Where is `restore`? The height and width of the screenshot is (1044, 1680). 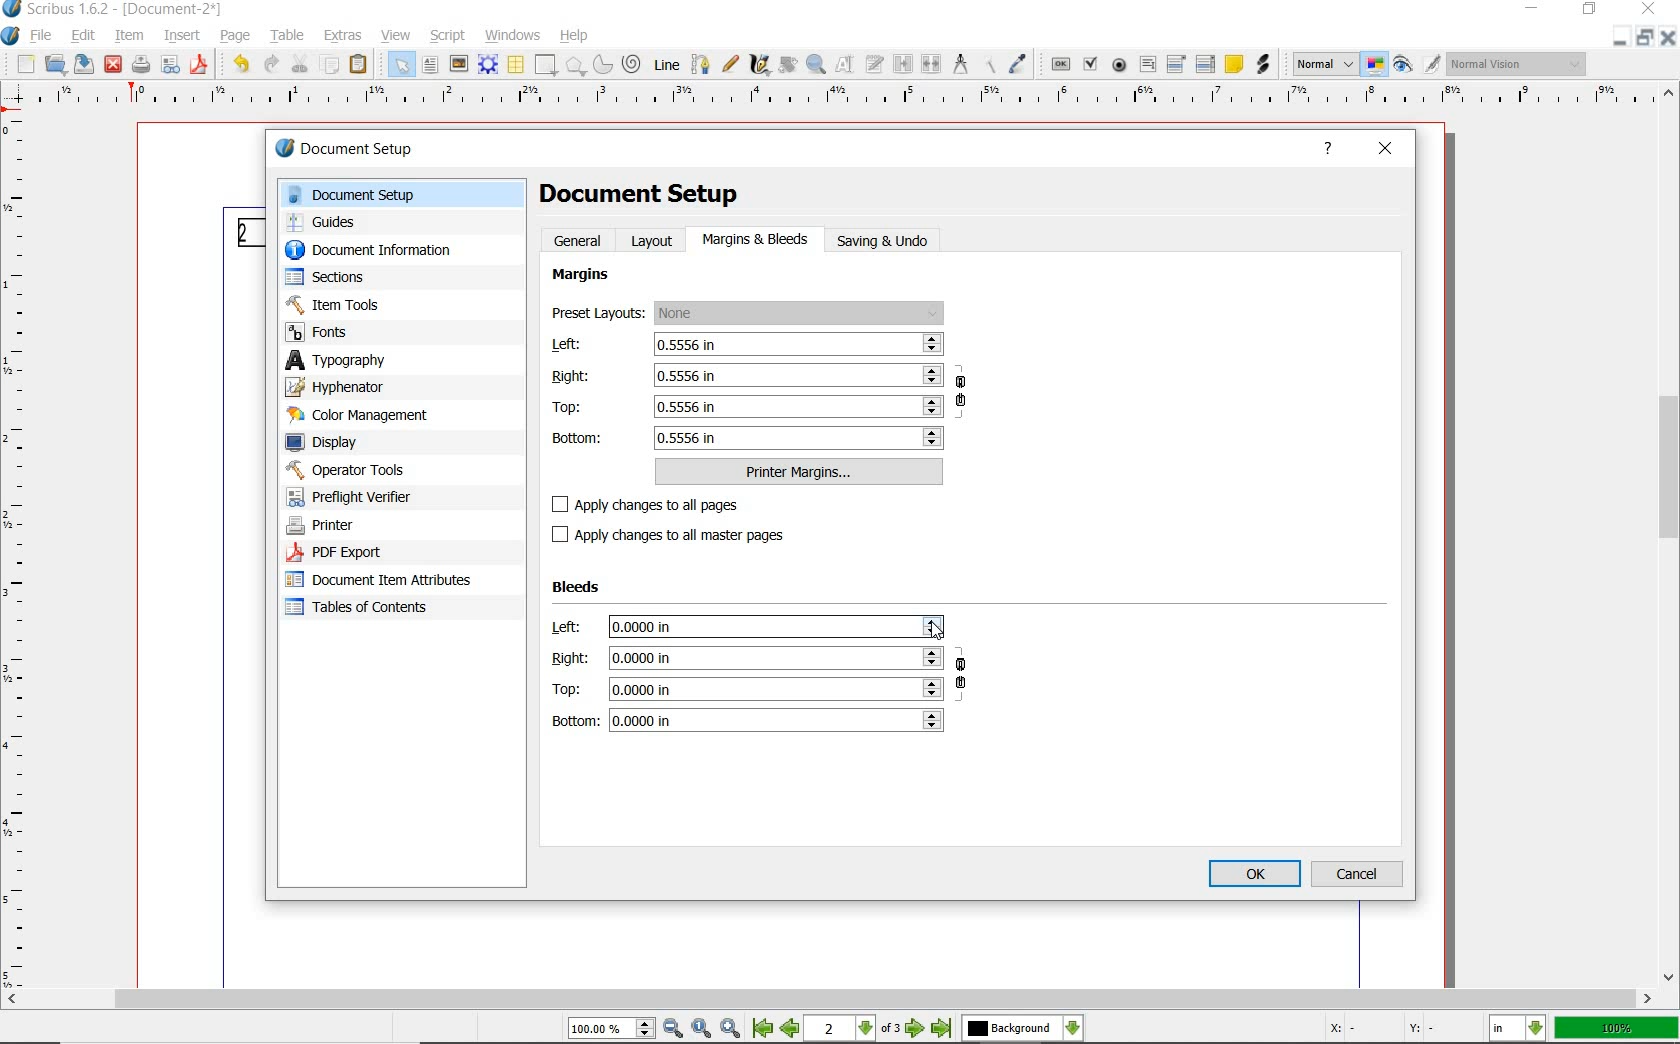 restore is located at coordinates (1589, 11).